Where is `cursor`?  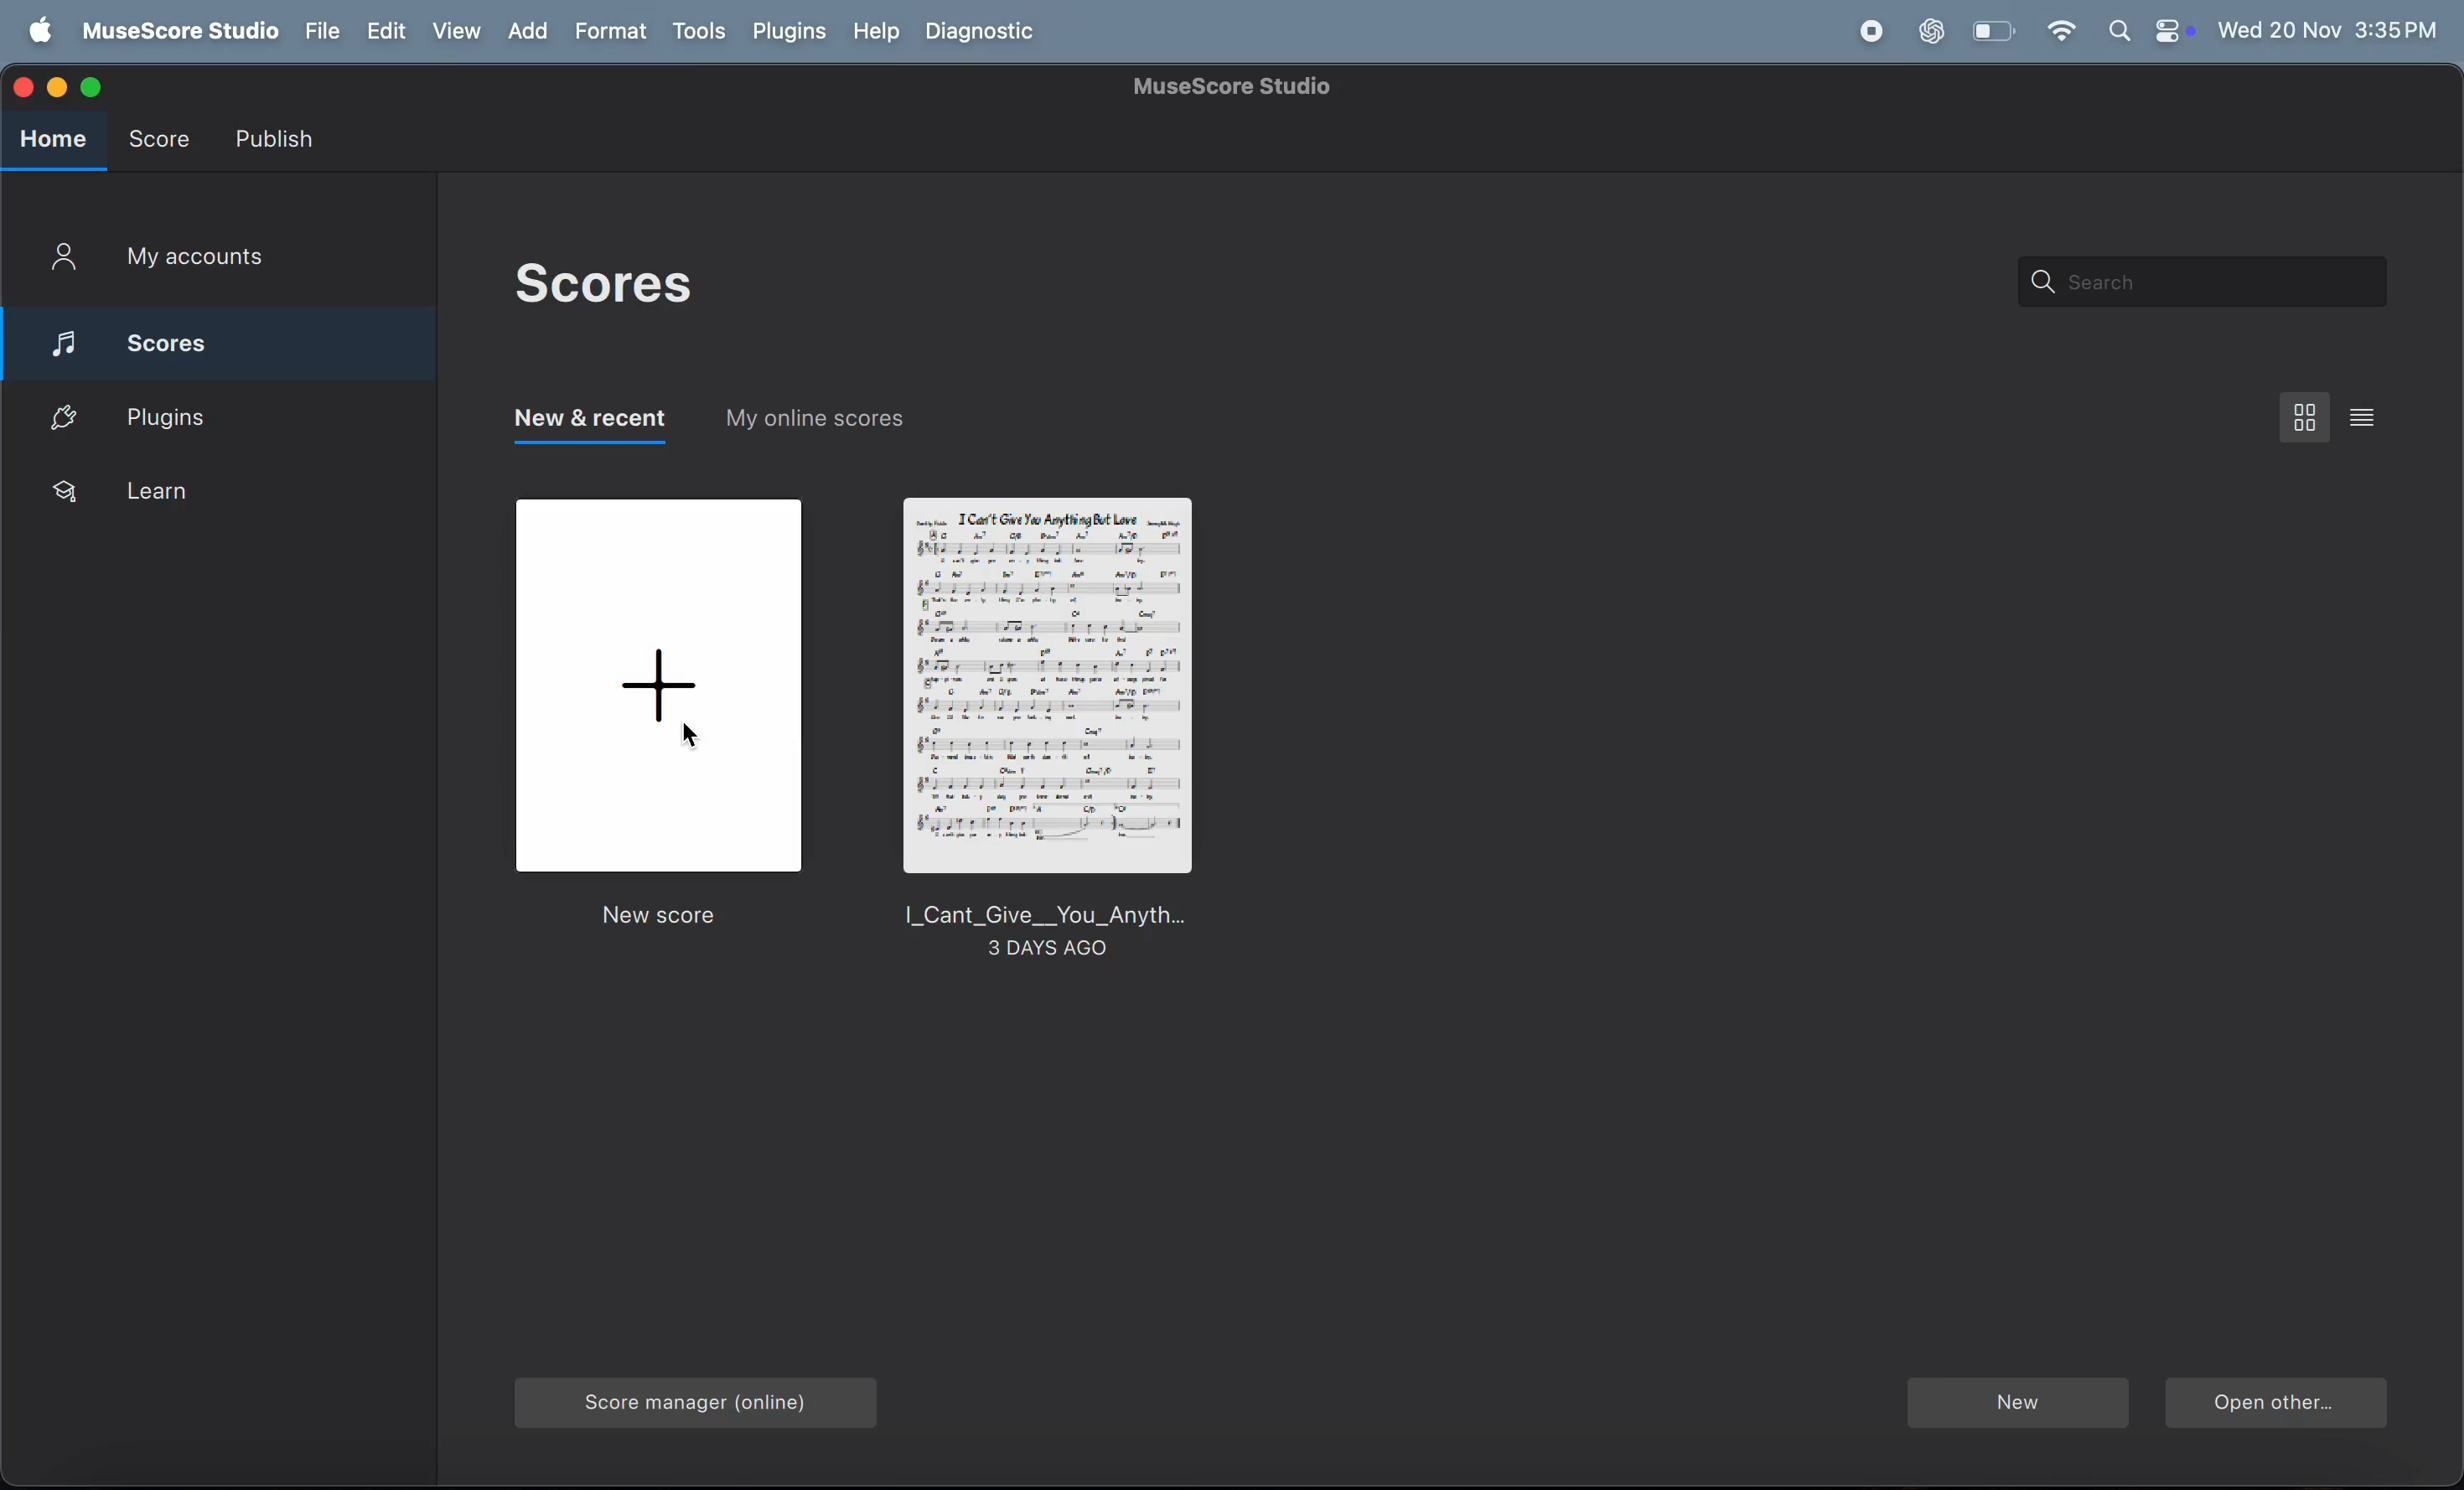 cursor is located at coordinates (695, 746).